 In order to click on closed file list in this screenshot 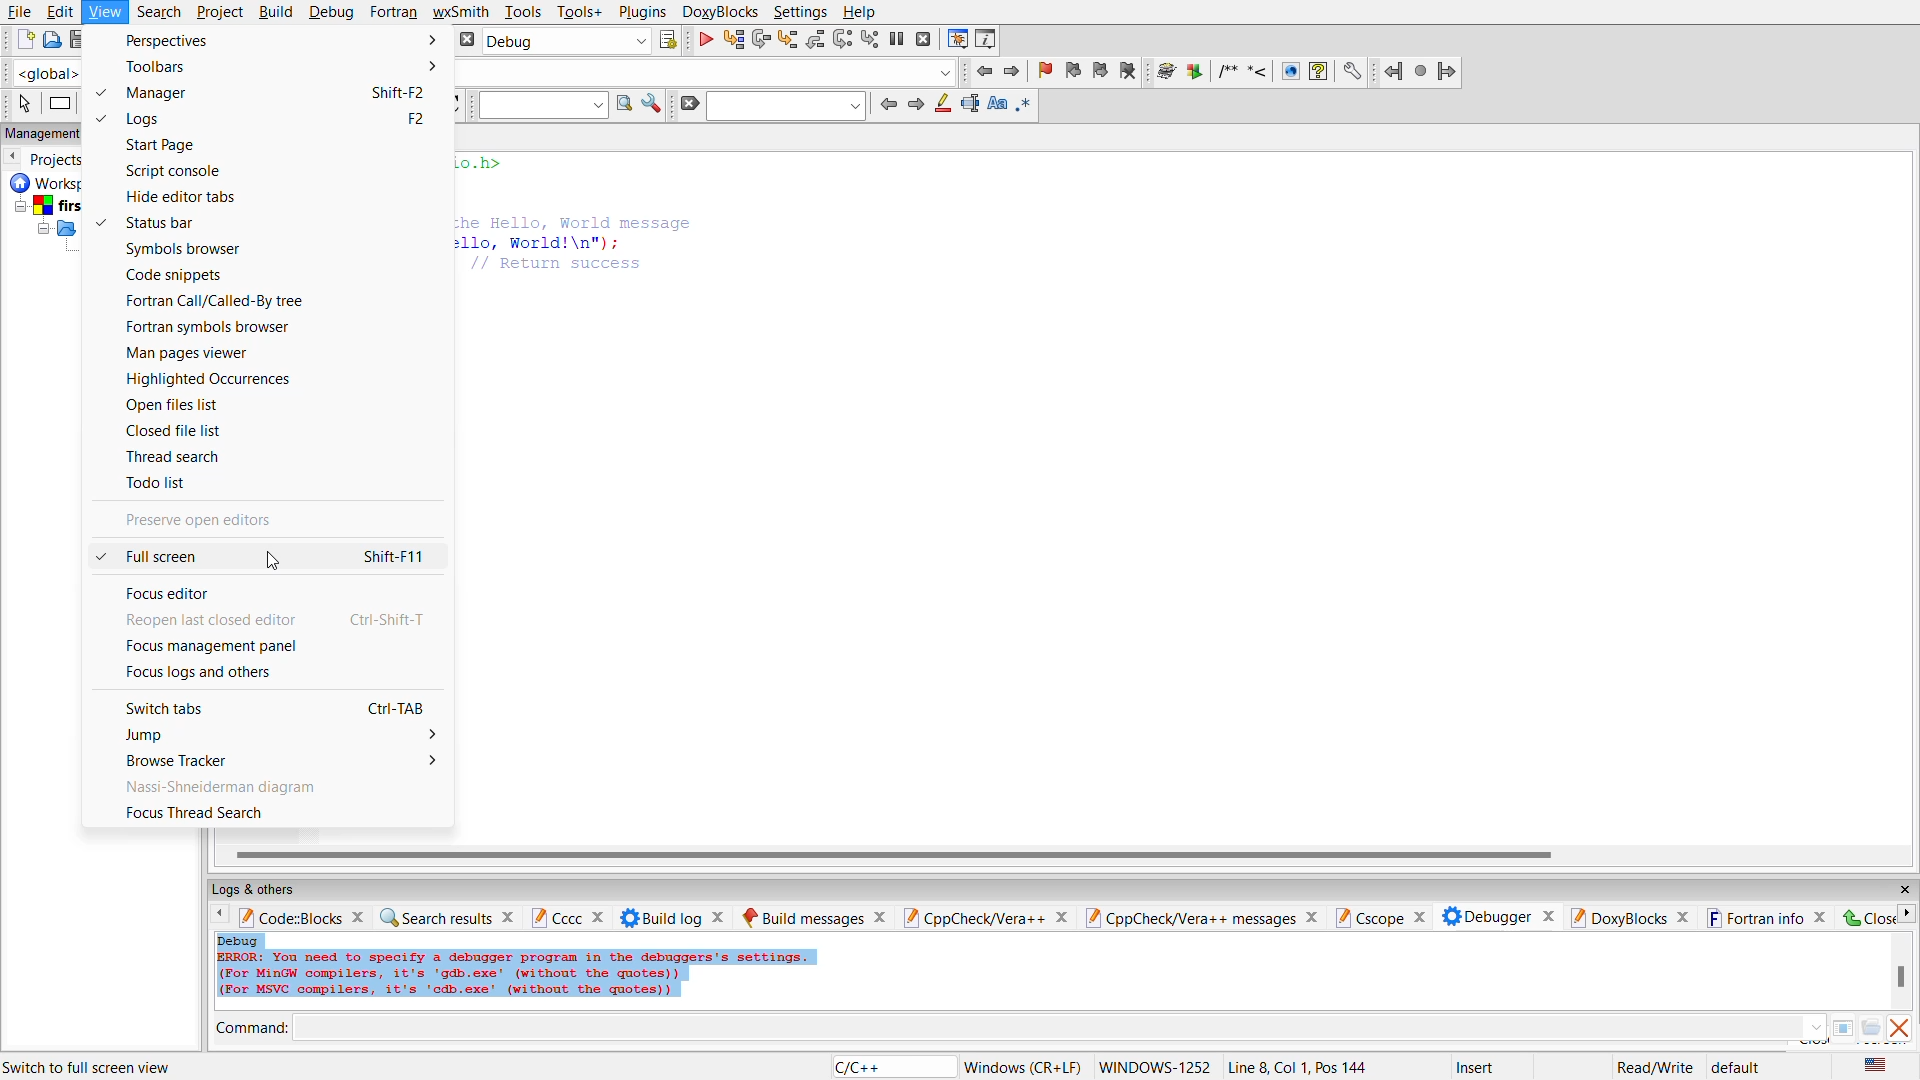, I will do `click(187, 429)`.